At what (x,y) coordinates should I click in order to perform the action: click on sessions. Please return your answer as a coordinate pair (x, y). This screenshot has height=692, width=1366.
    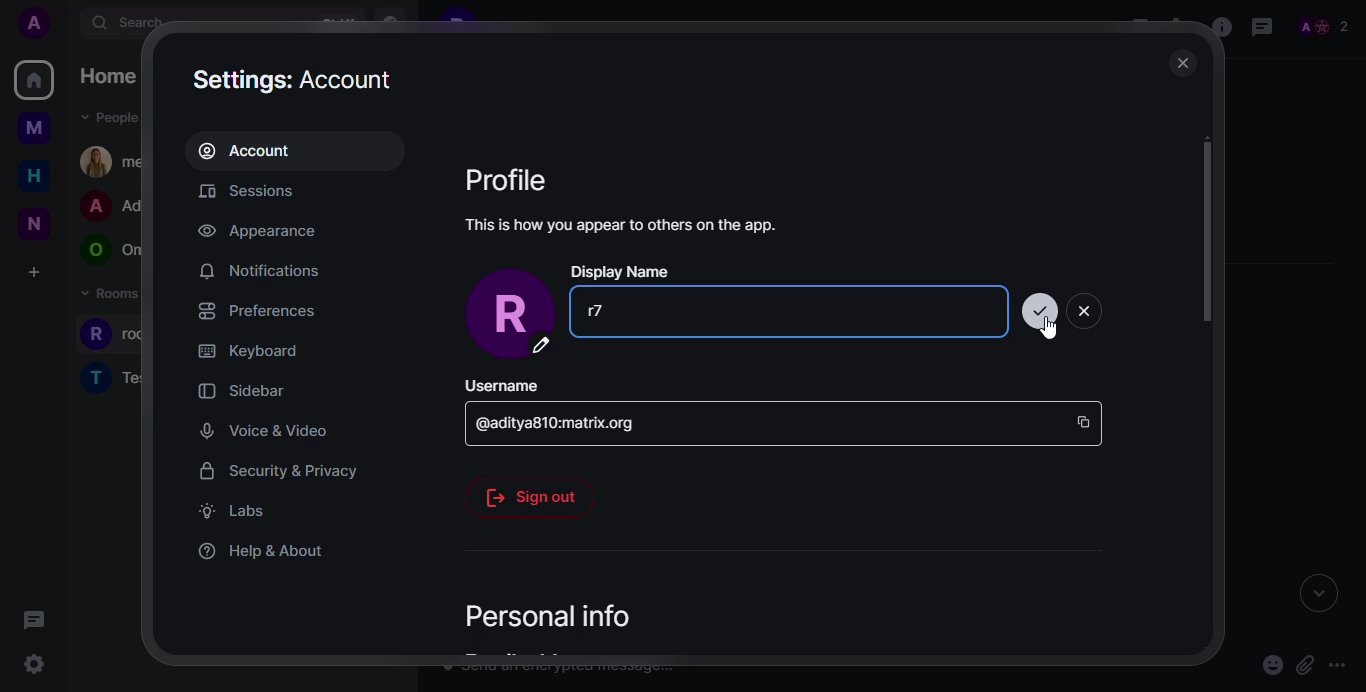
    Looking at the image, I should click on (256, 191).